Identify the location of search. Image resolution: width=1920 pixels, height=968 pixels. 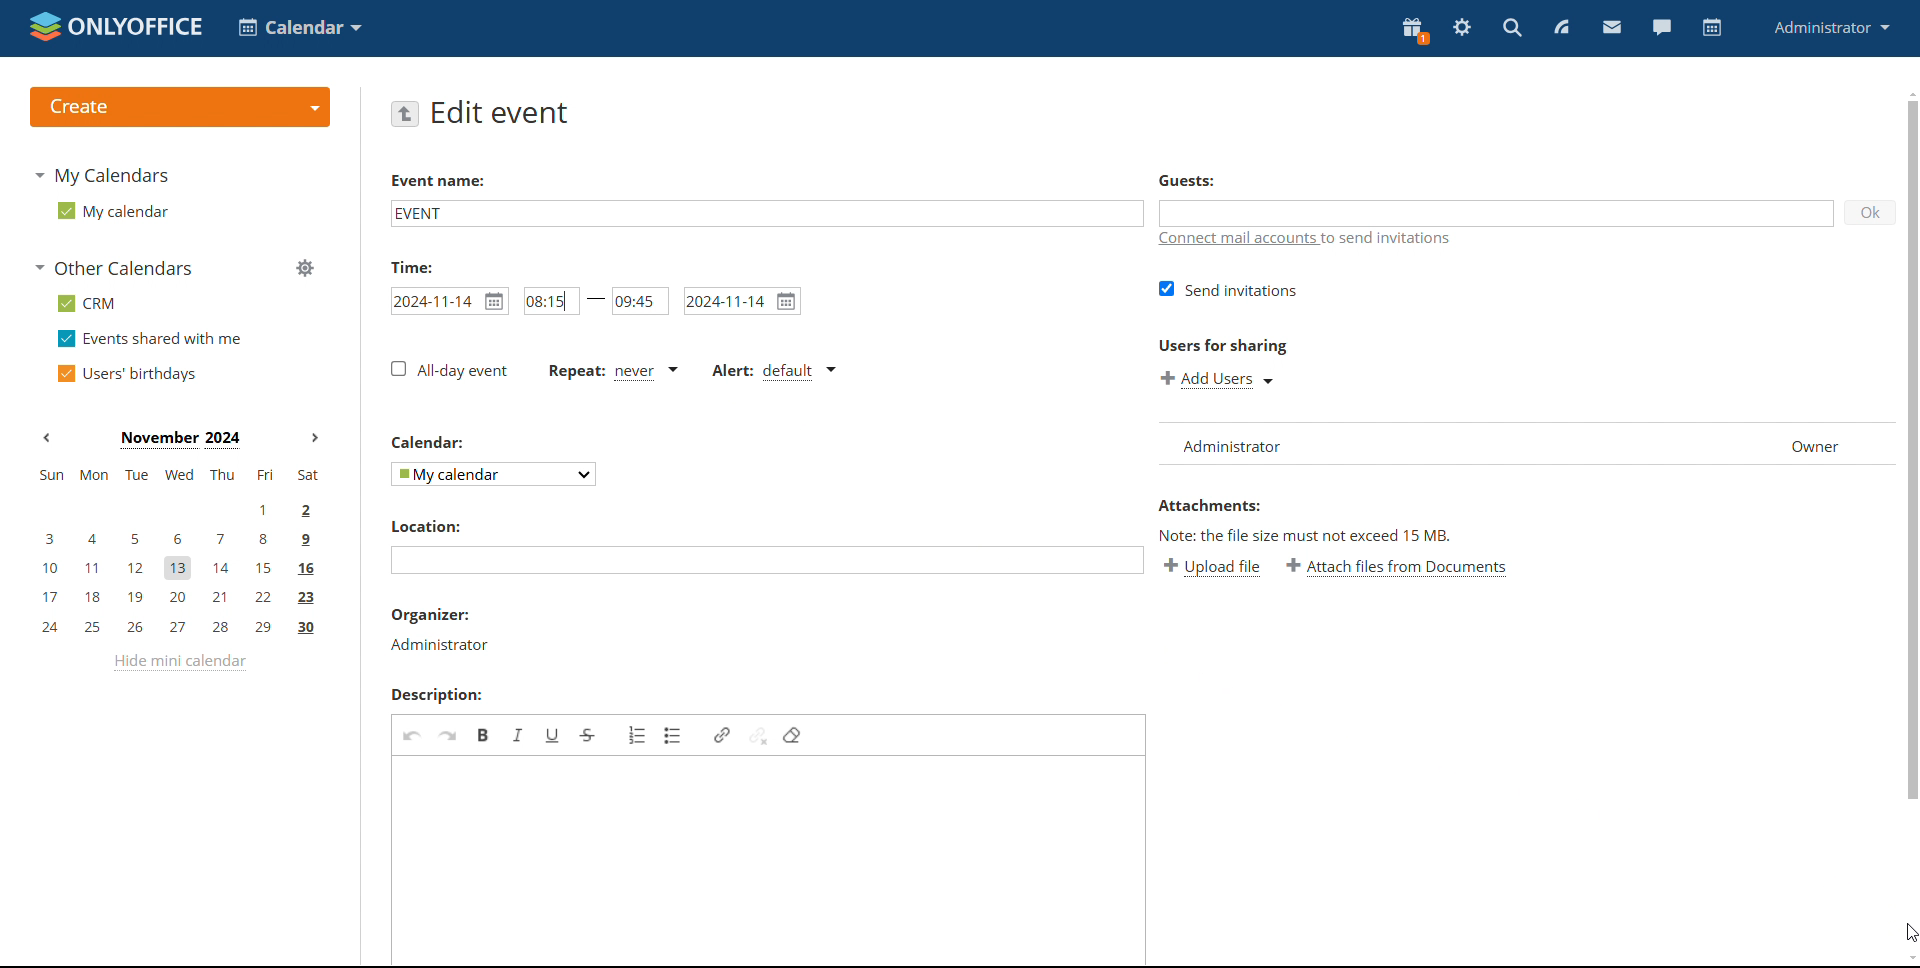
(1514, 28).